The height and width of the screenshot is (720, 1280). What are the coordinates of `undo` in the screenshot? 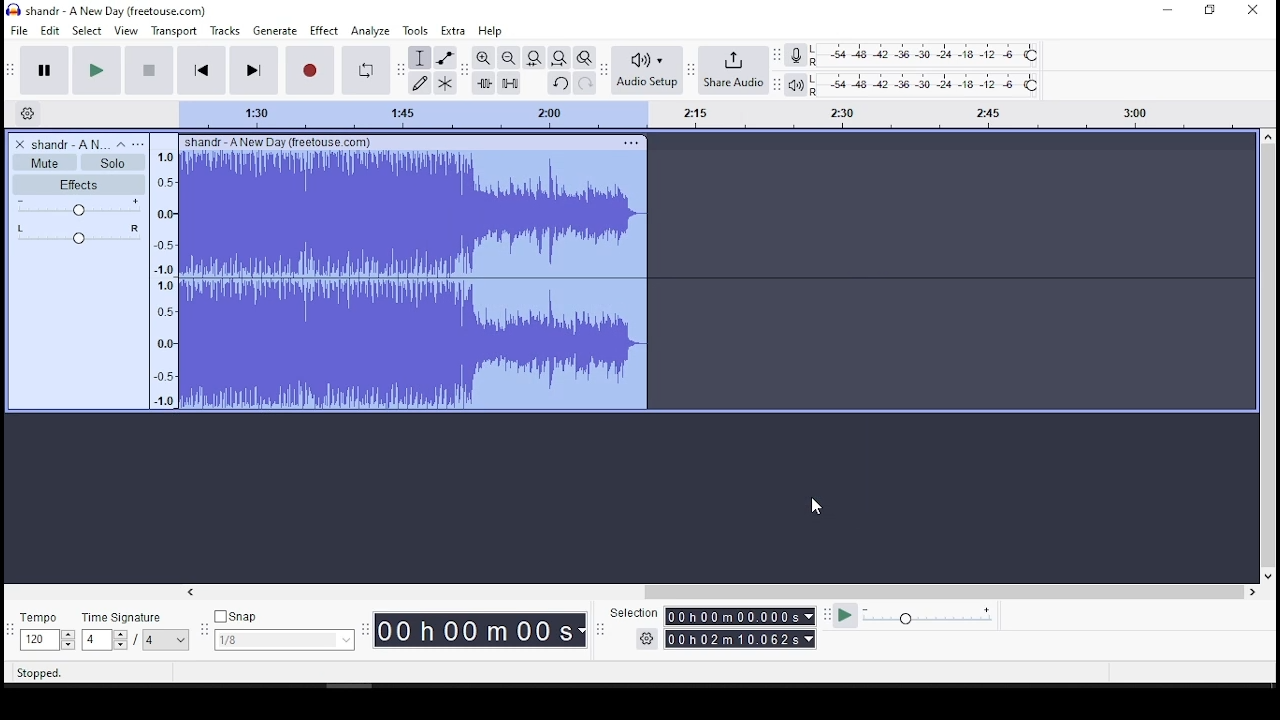 It's located at (560, 82).